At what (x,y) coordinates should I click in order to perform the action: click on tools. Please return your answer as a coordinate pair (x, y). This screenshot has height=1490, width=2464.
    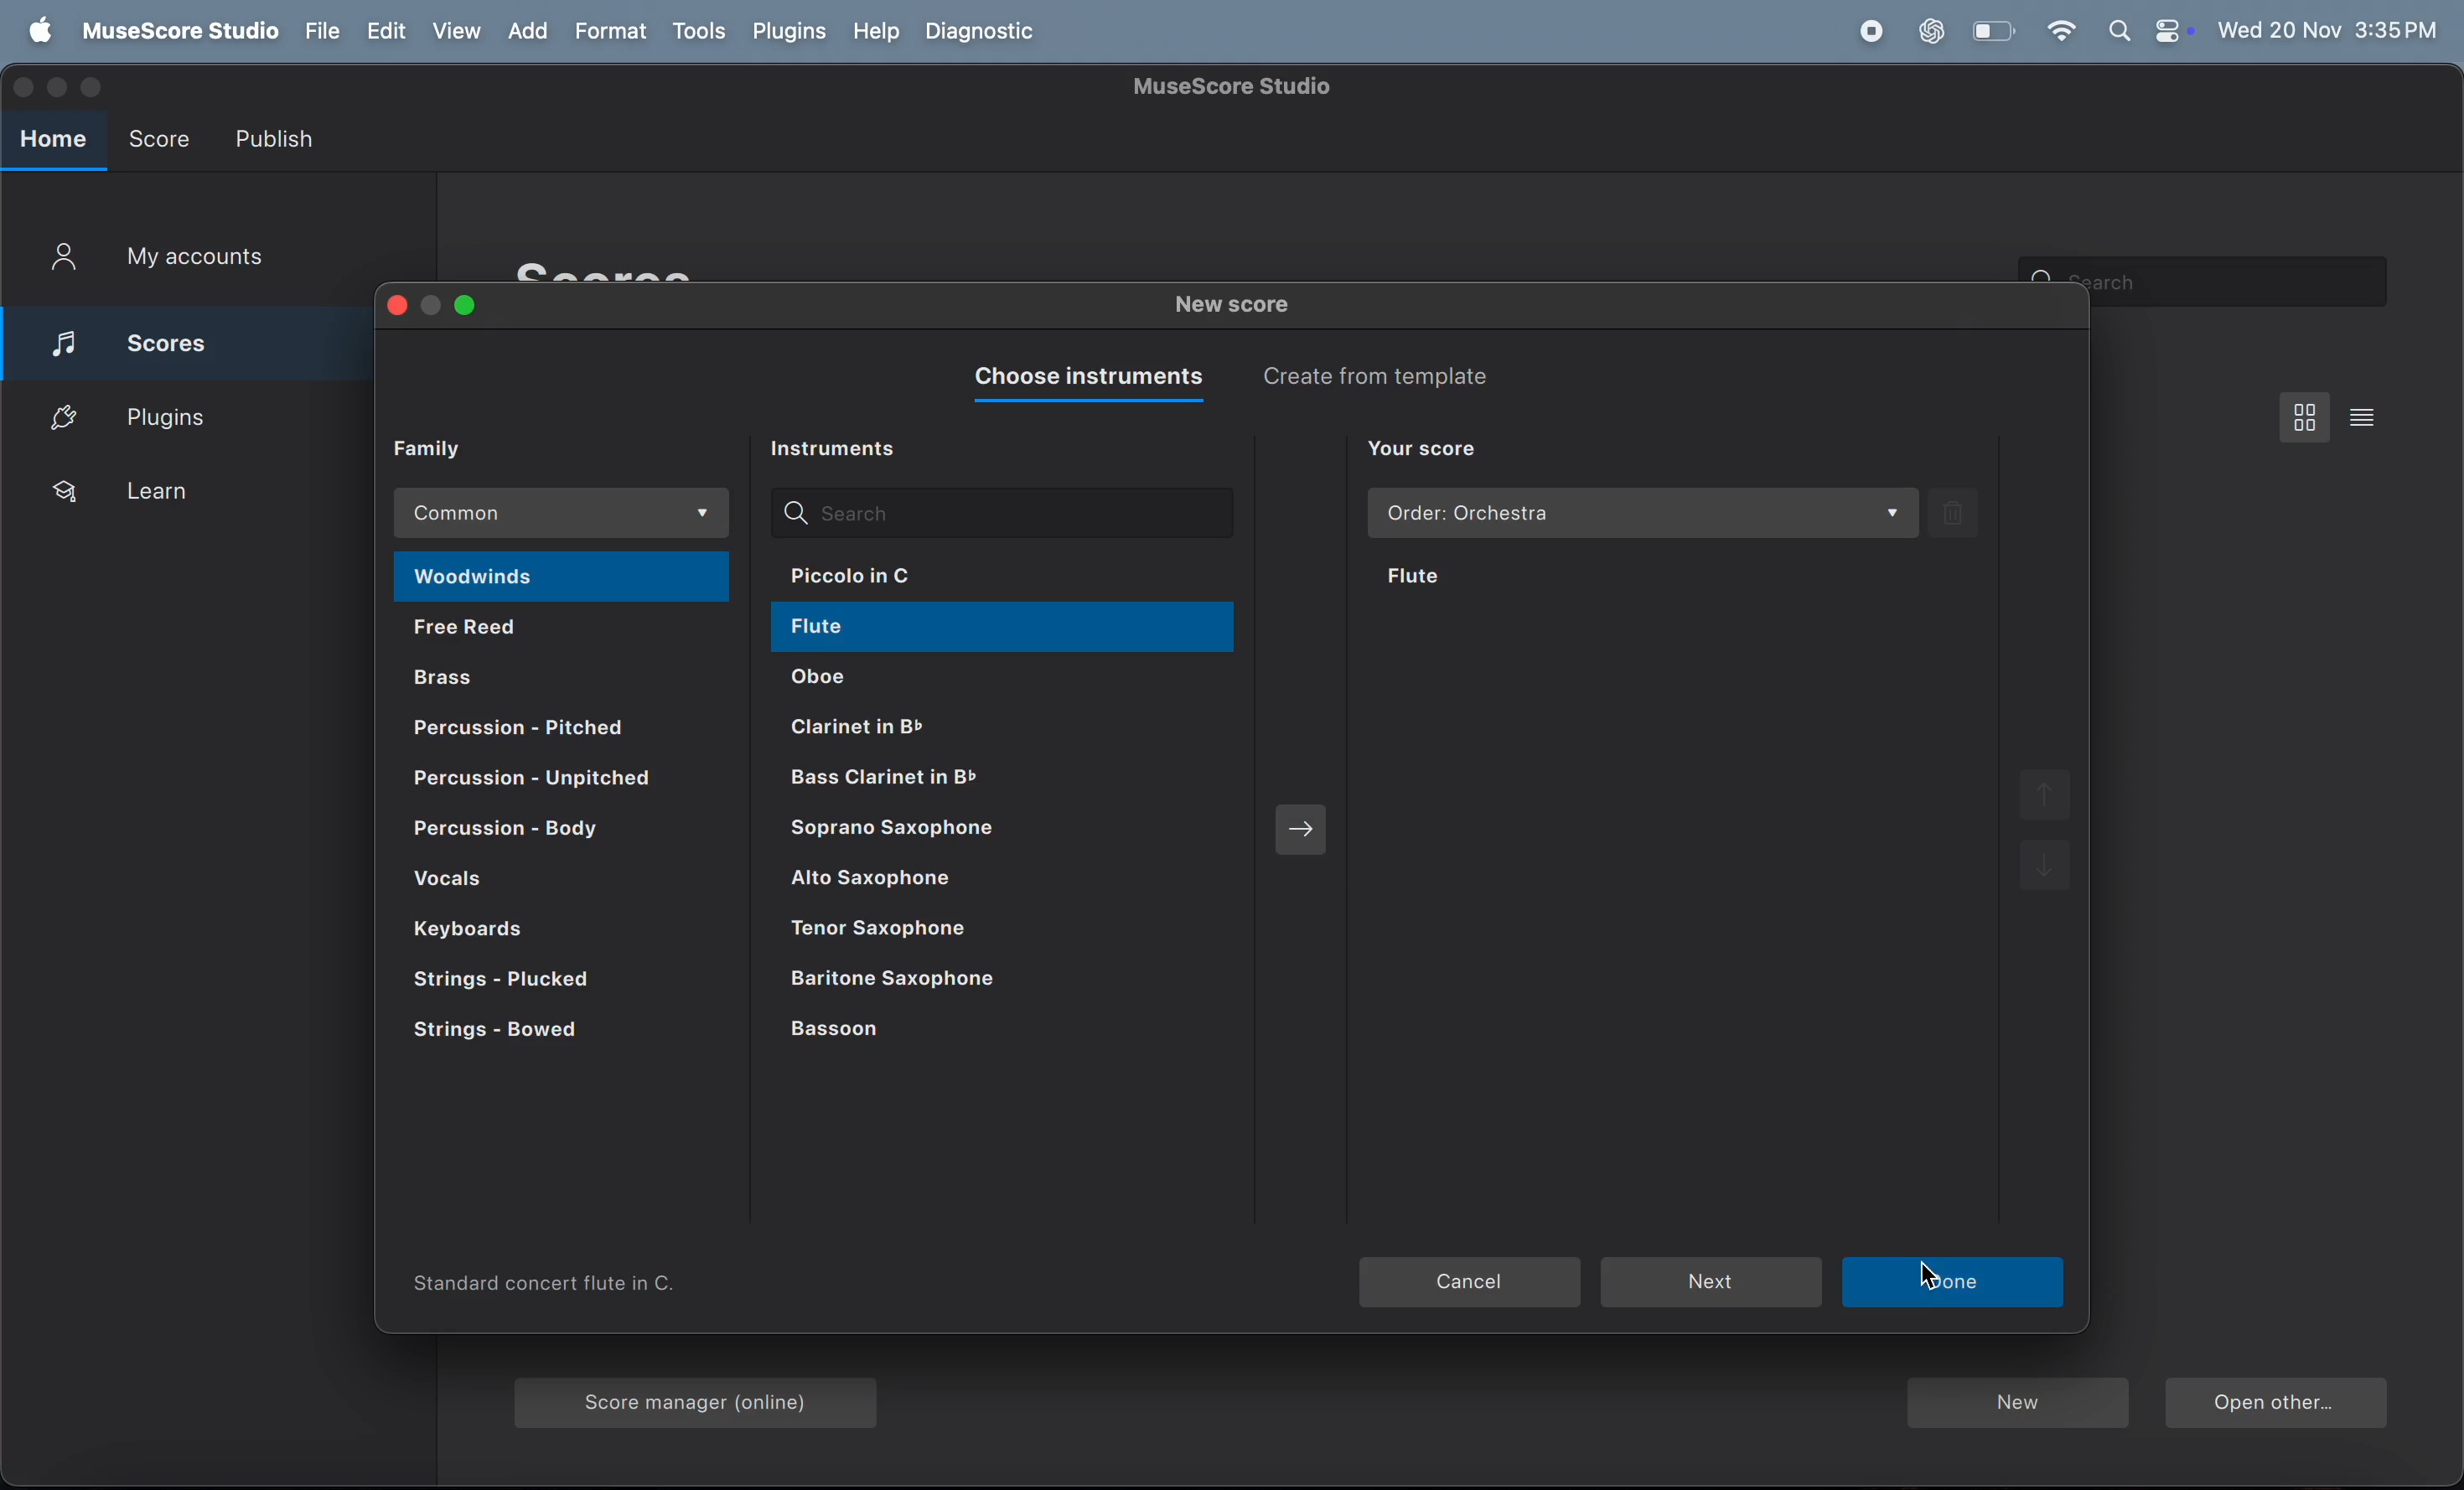
    Looking at the image, I should click on (698, 33).